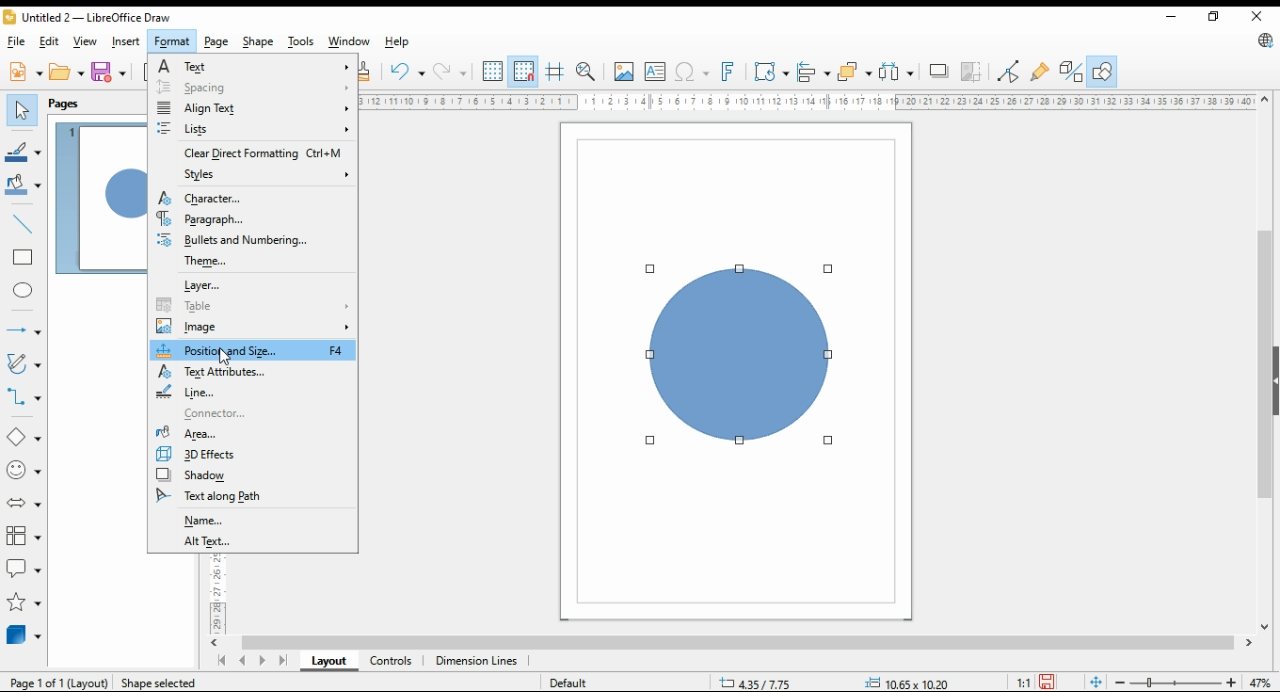  Describe the element at coordinates (23, 329) in the screenshot. I see `lines and arrows` at that location.